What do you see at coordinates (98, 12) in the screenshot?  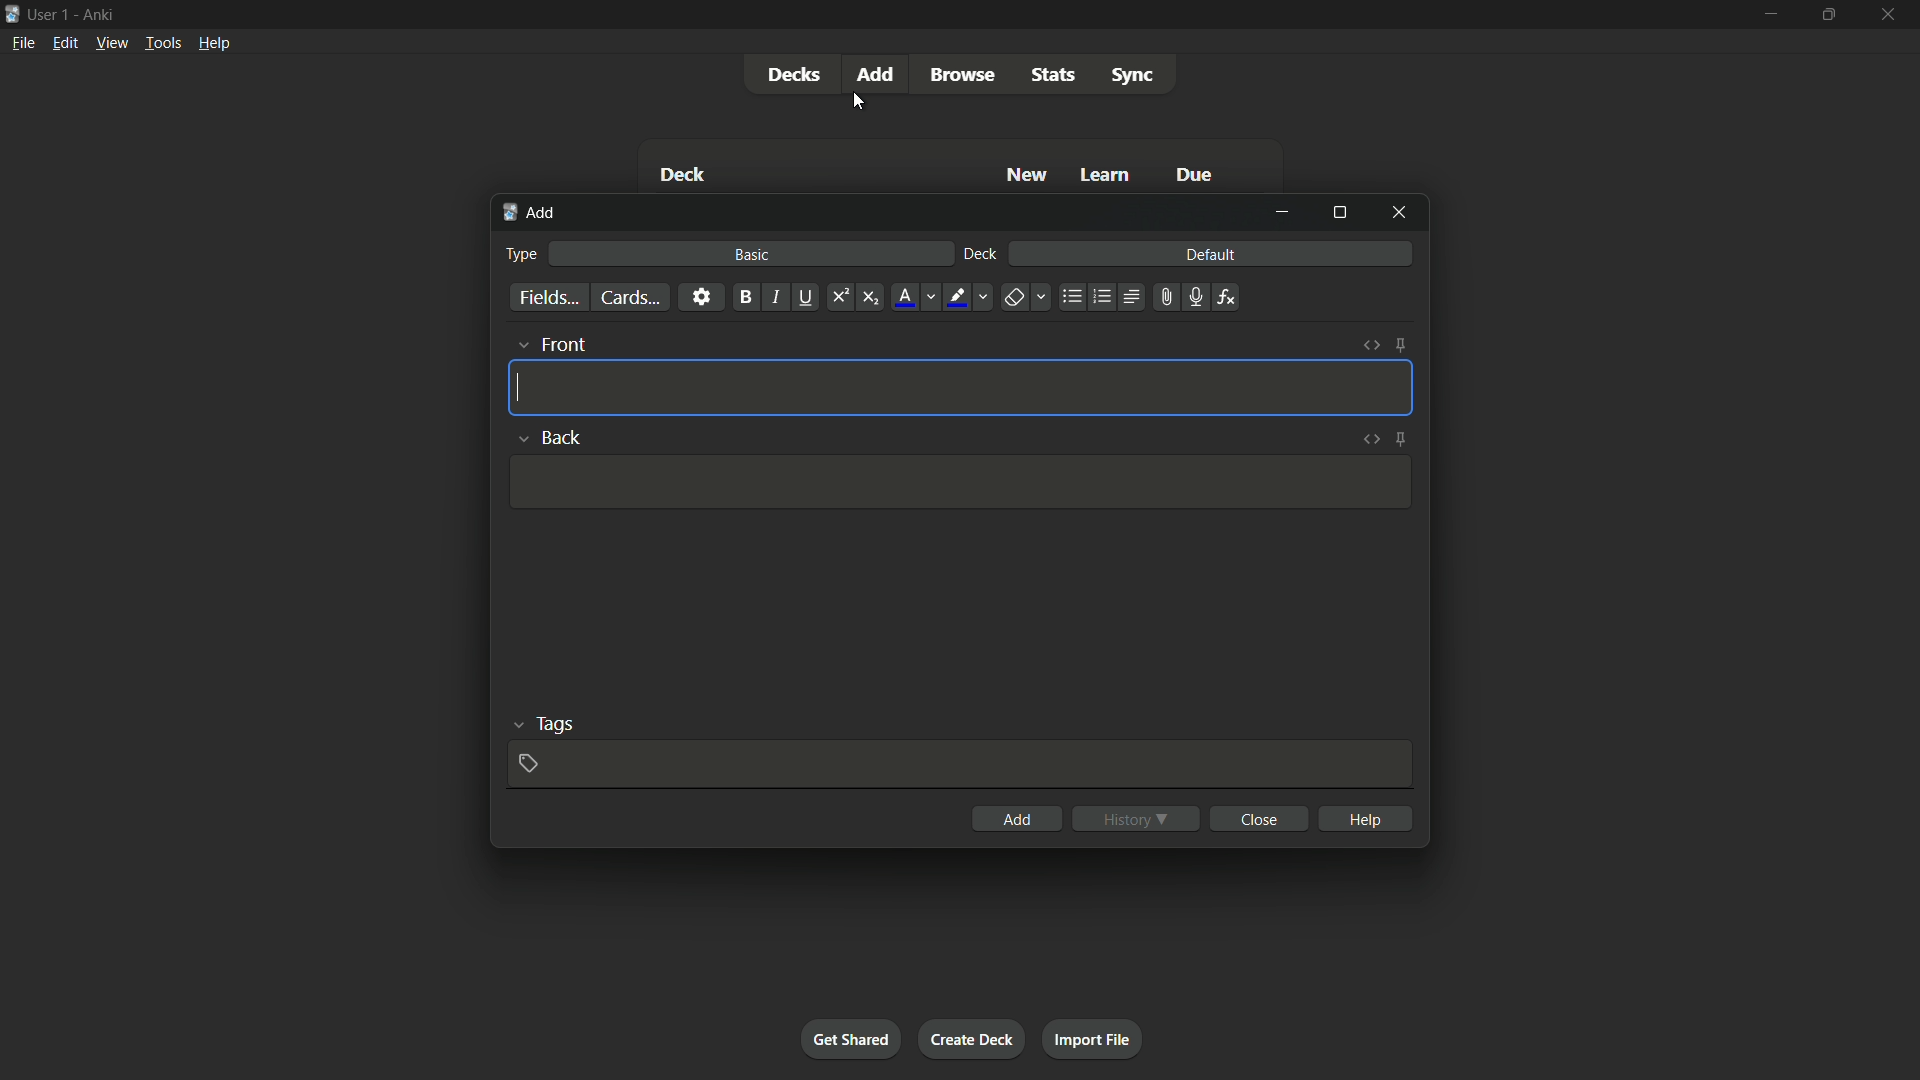 I see `app name` at bounding box center [98, 12].